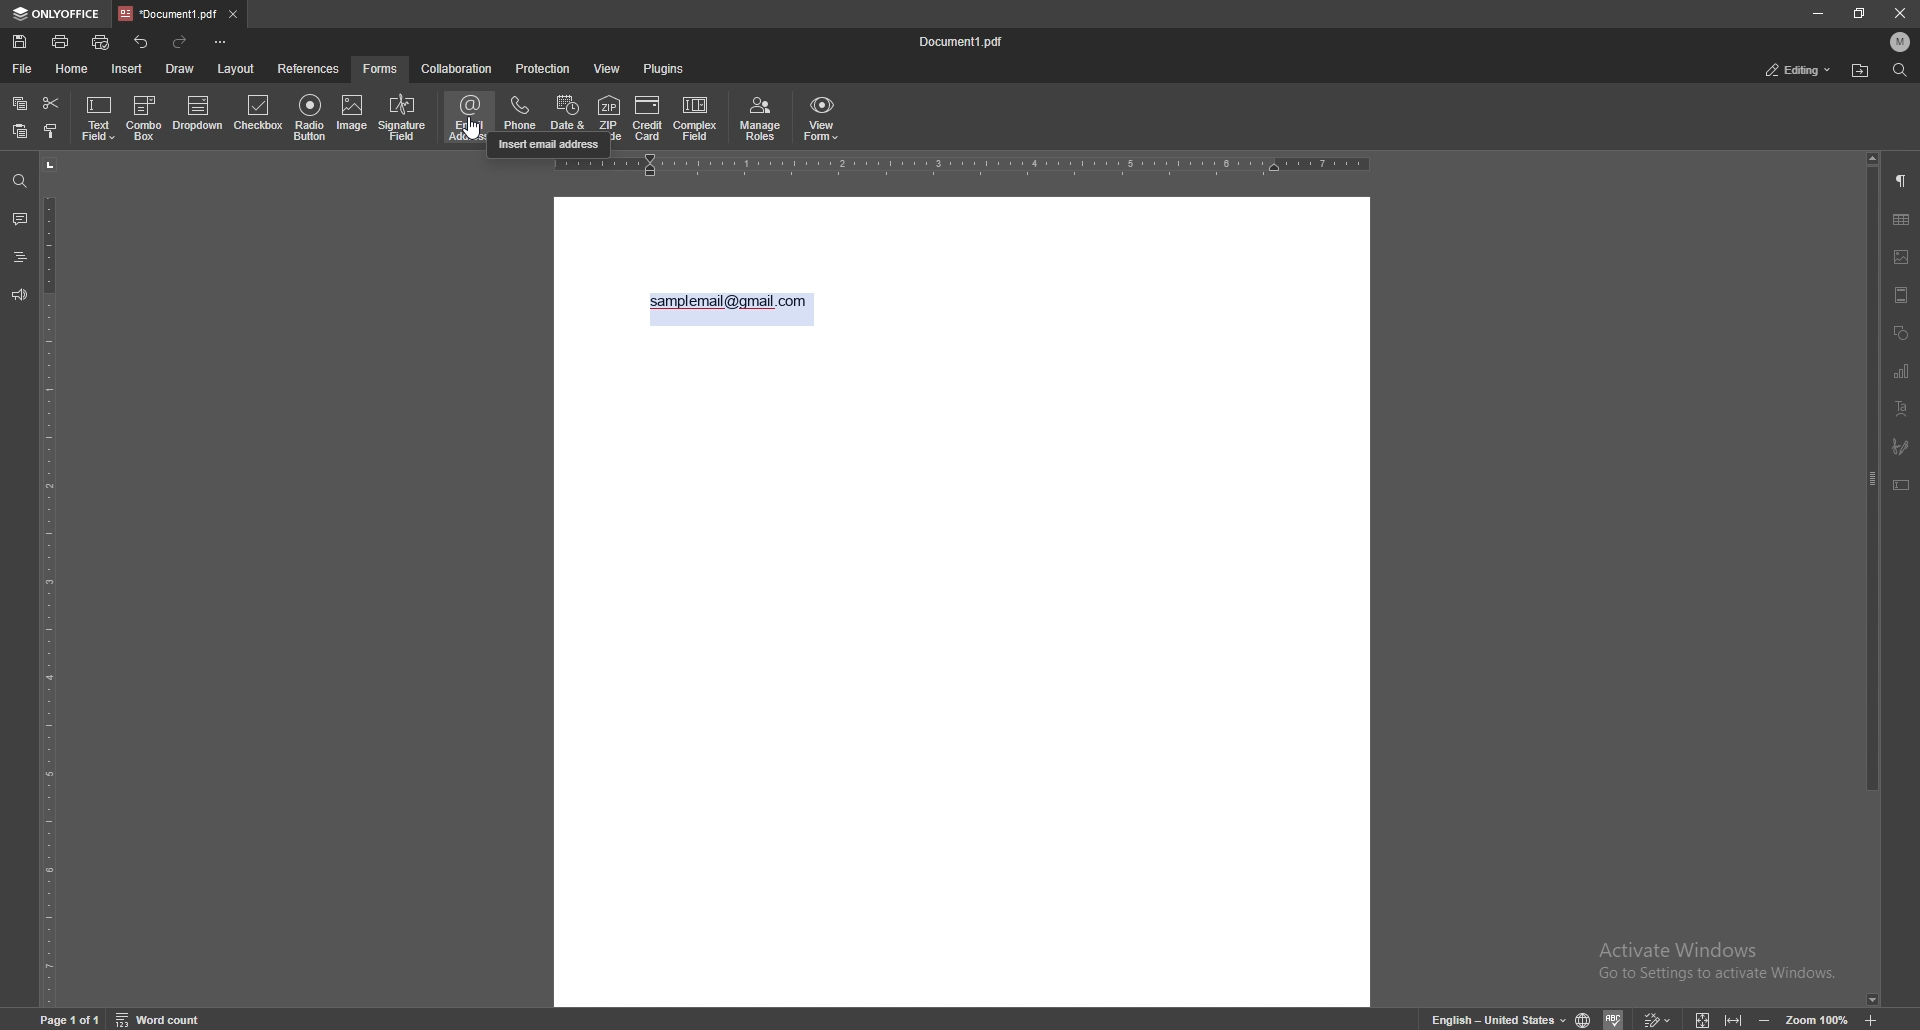  I want to click on chart, so click(1904, 372).